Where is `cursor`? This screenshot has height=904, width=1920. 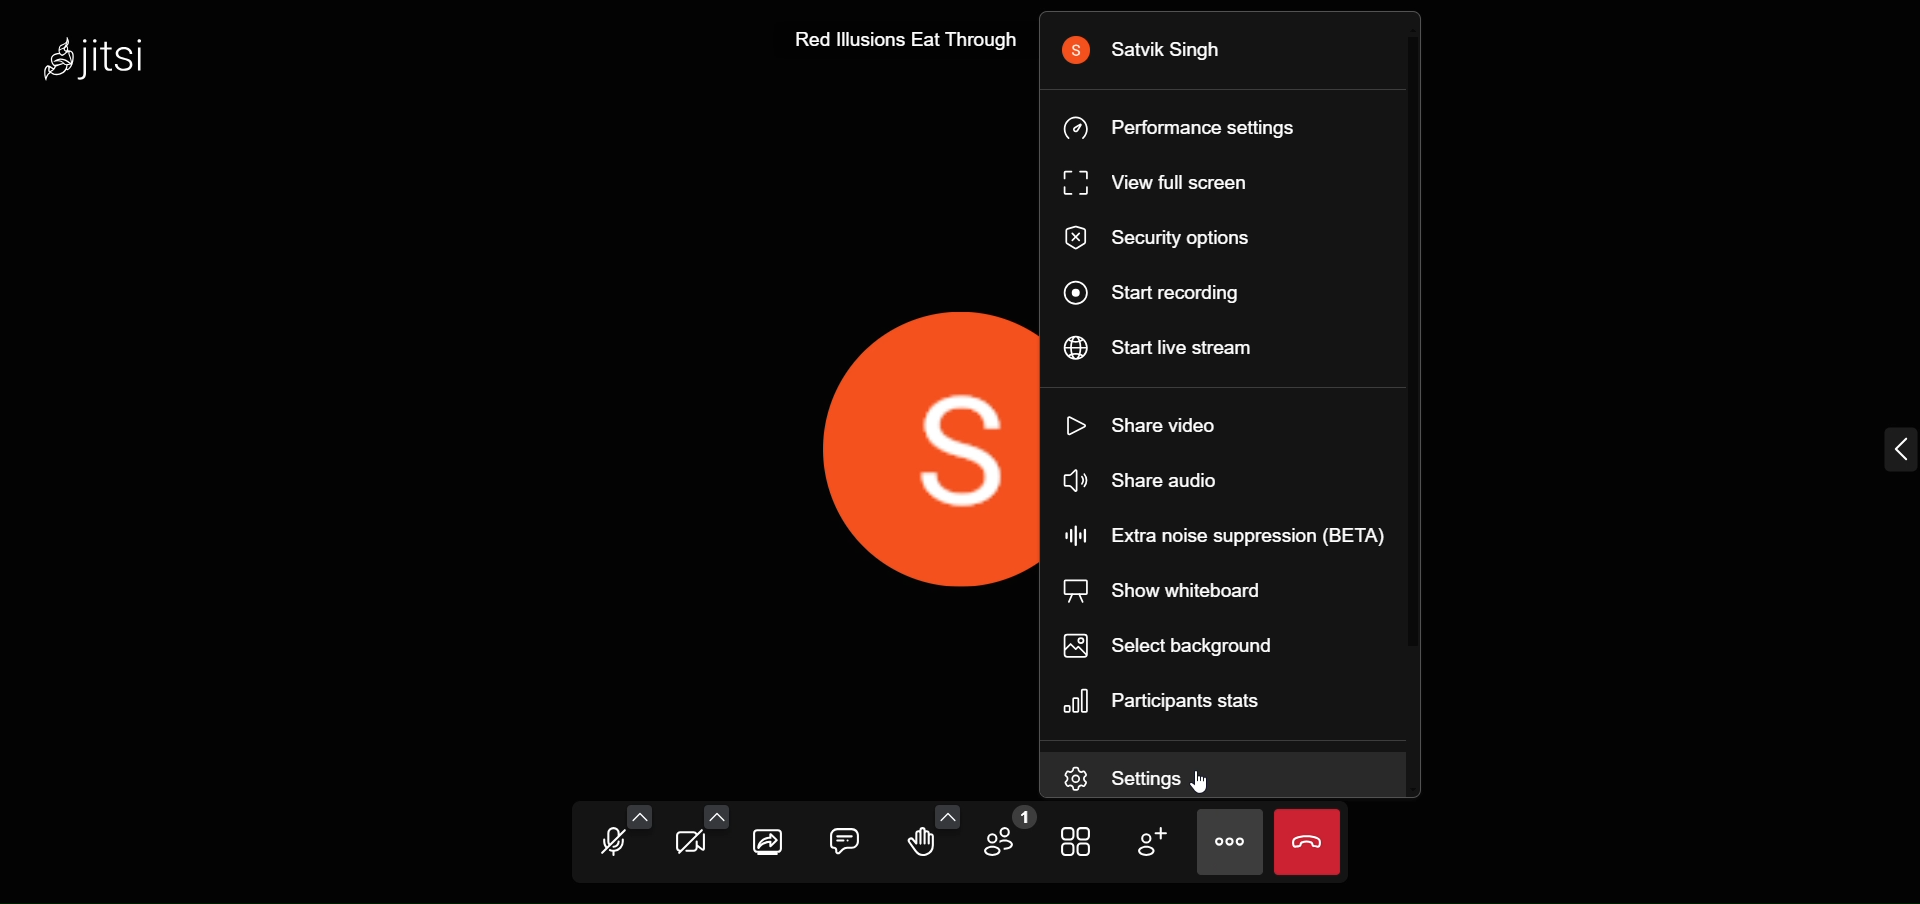 cursor is located at coordinates (1201, 784).